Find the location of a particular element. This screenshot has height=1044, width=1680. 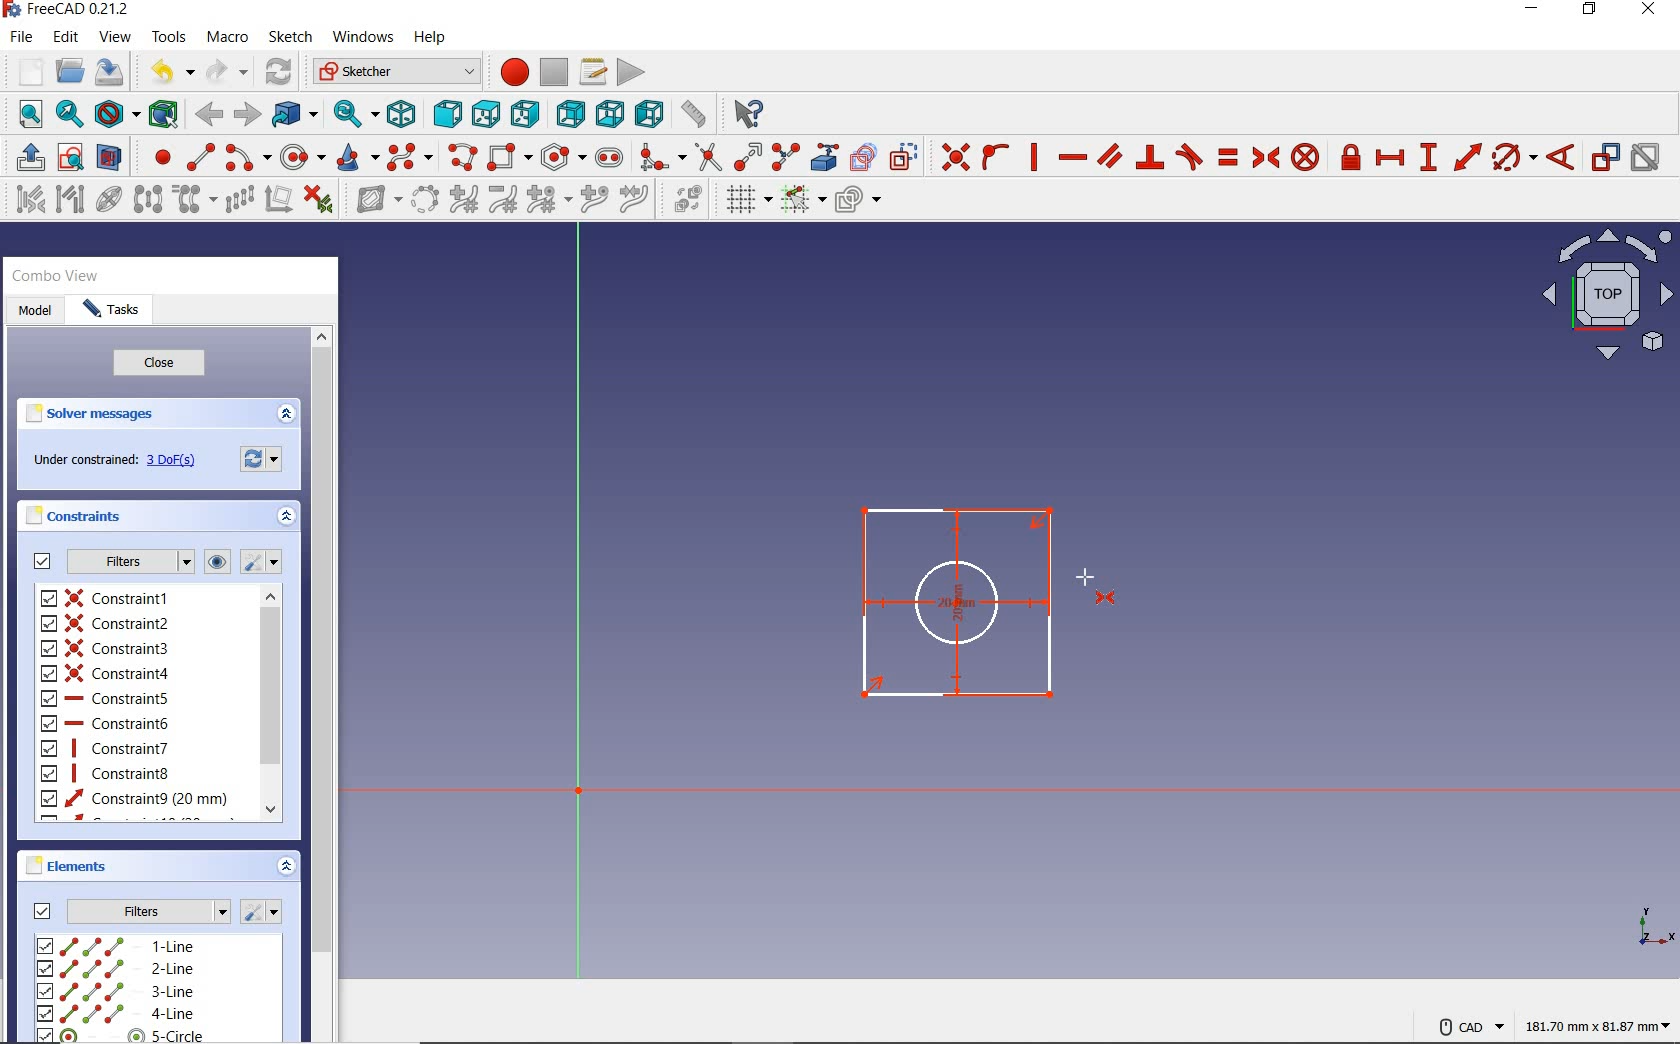

Plane view is located at coordinates (1608, 300).